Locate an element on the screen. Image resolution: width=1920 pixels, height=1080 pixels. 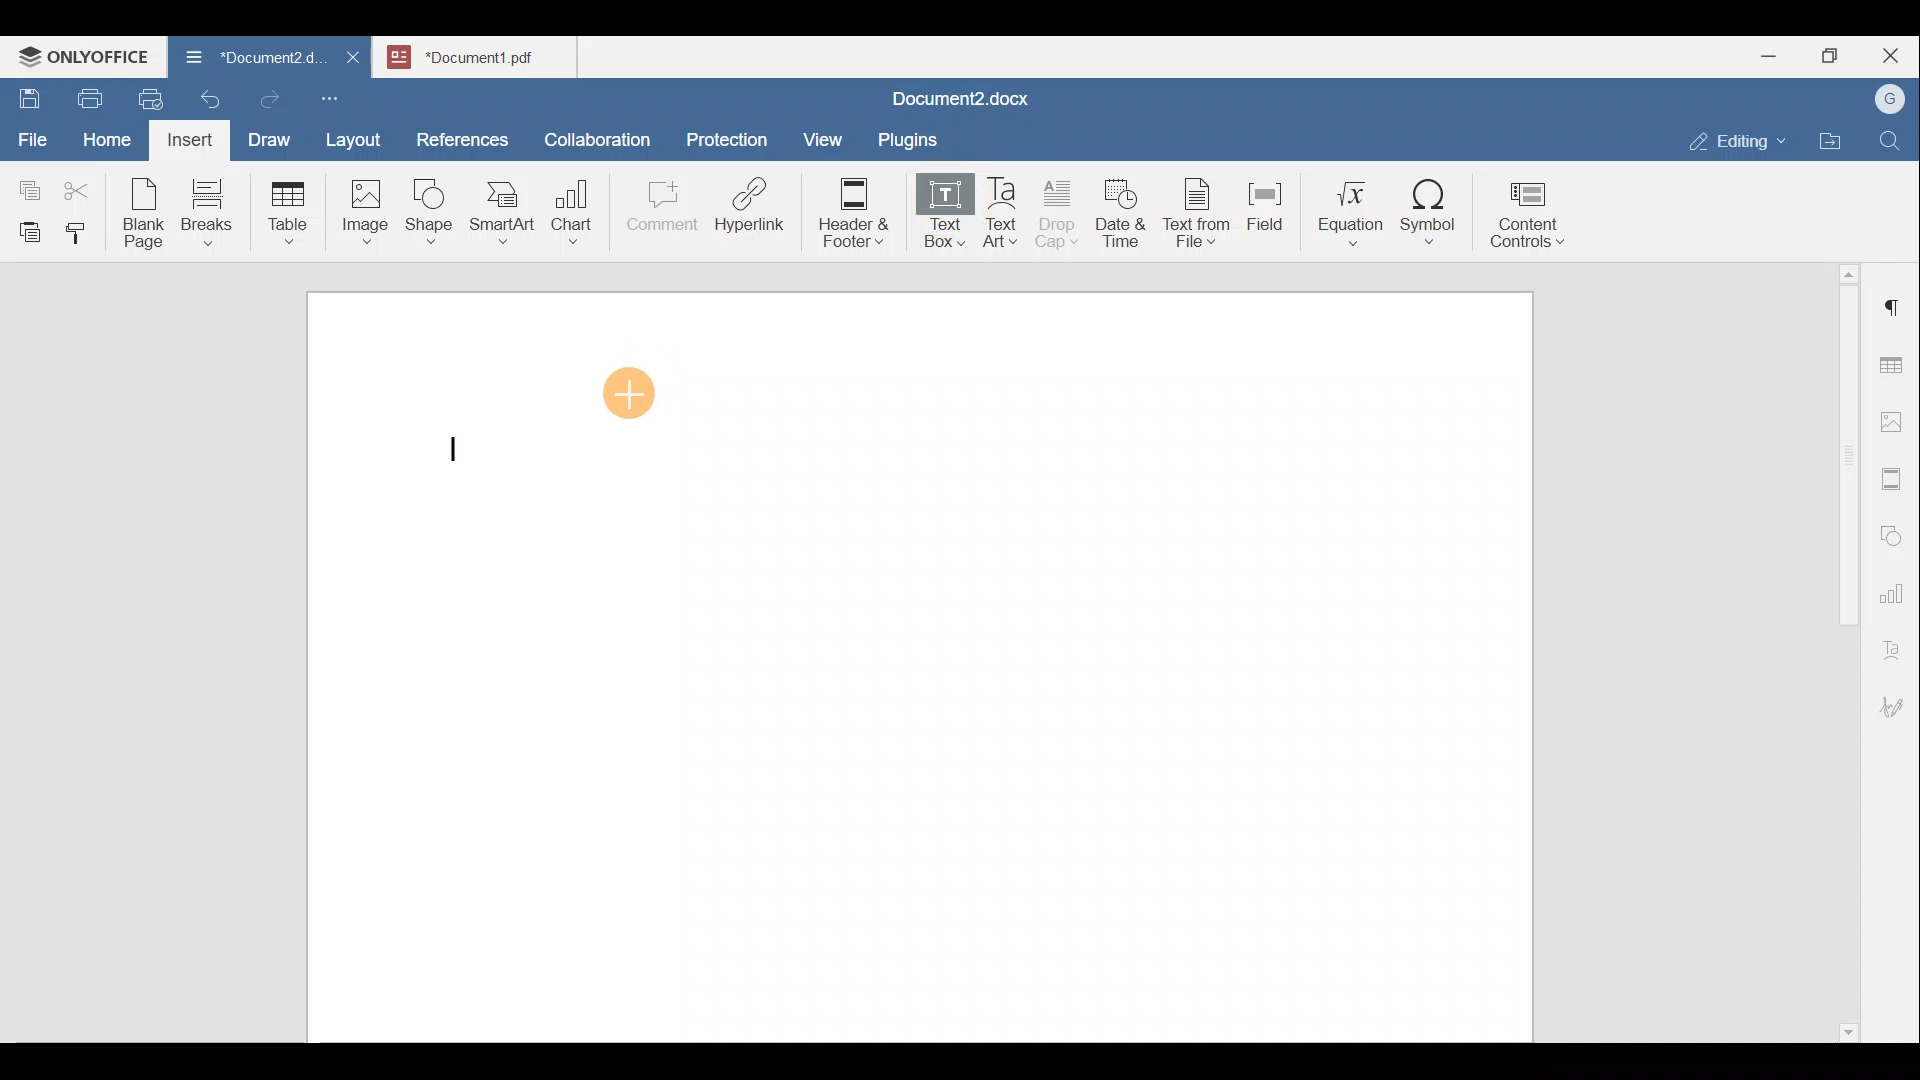
Symbol is located at coordinates (1429, 218).